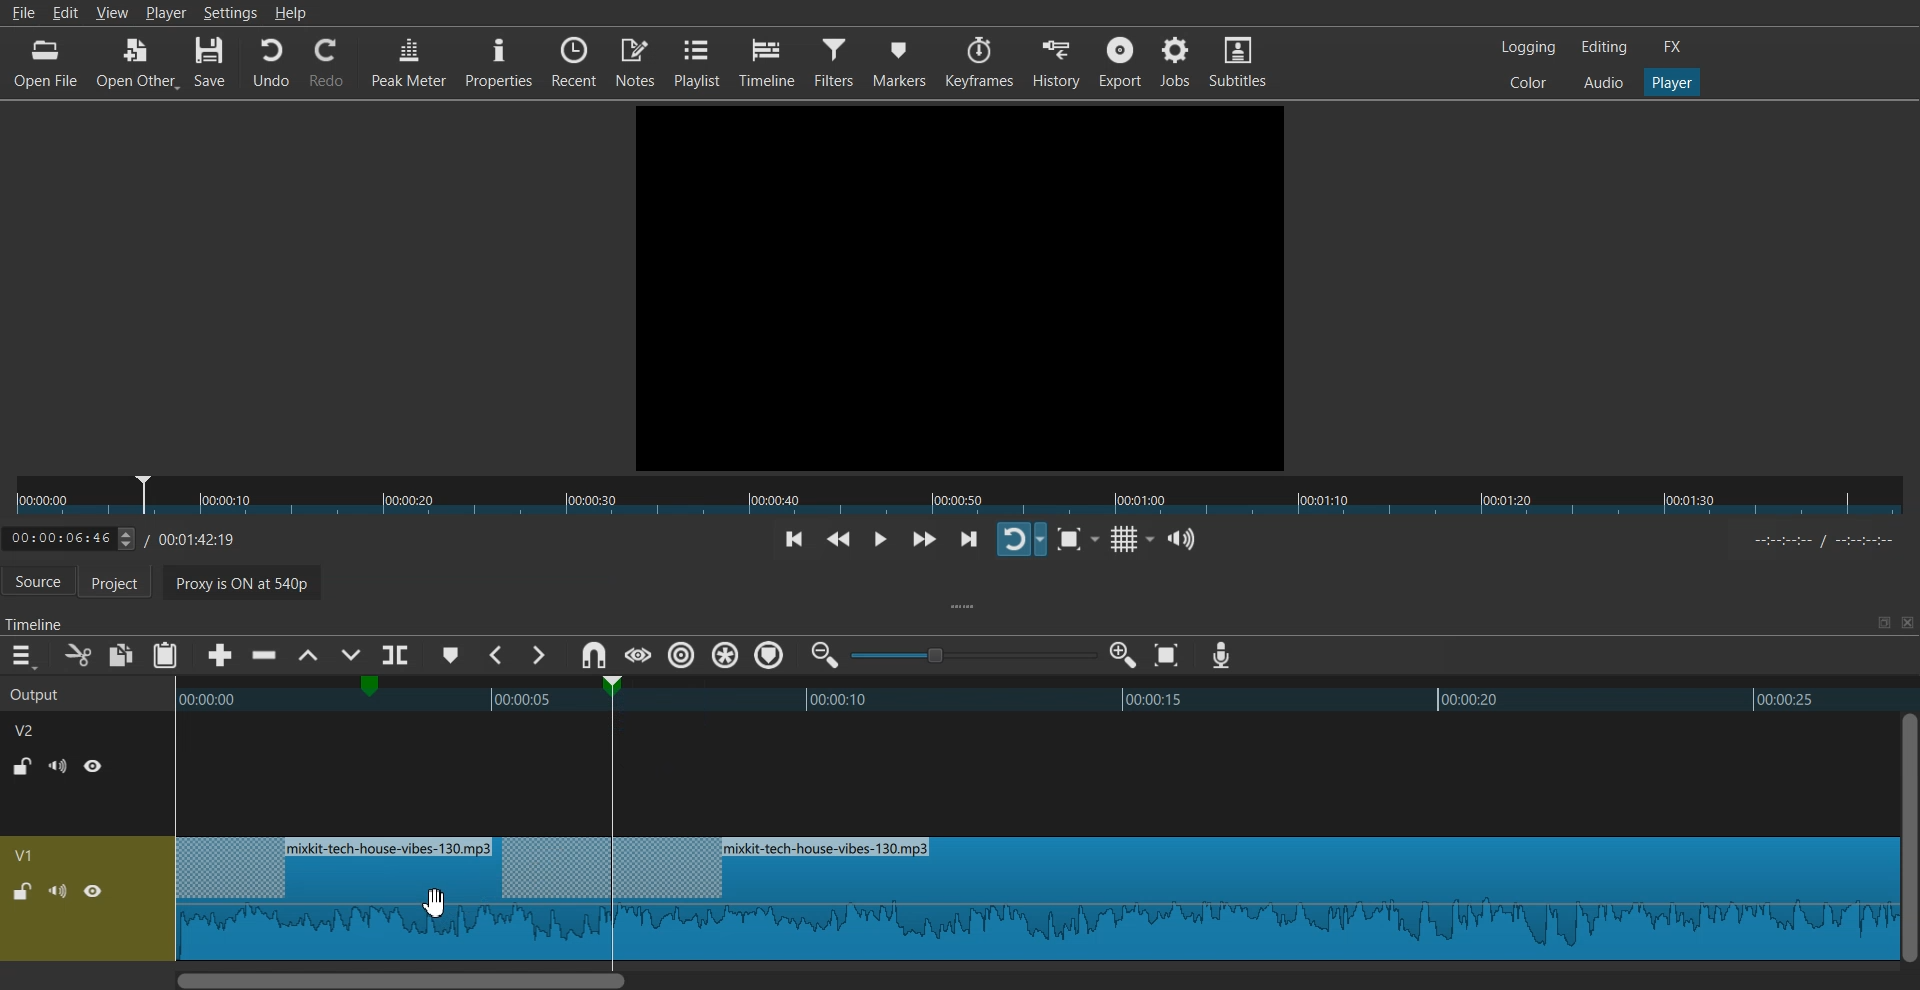 The width and height of the screenshot is (1920, 990). I want to click on Filters, so click(837, 60).